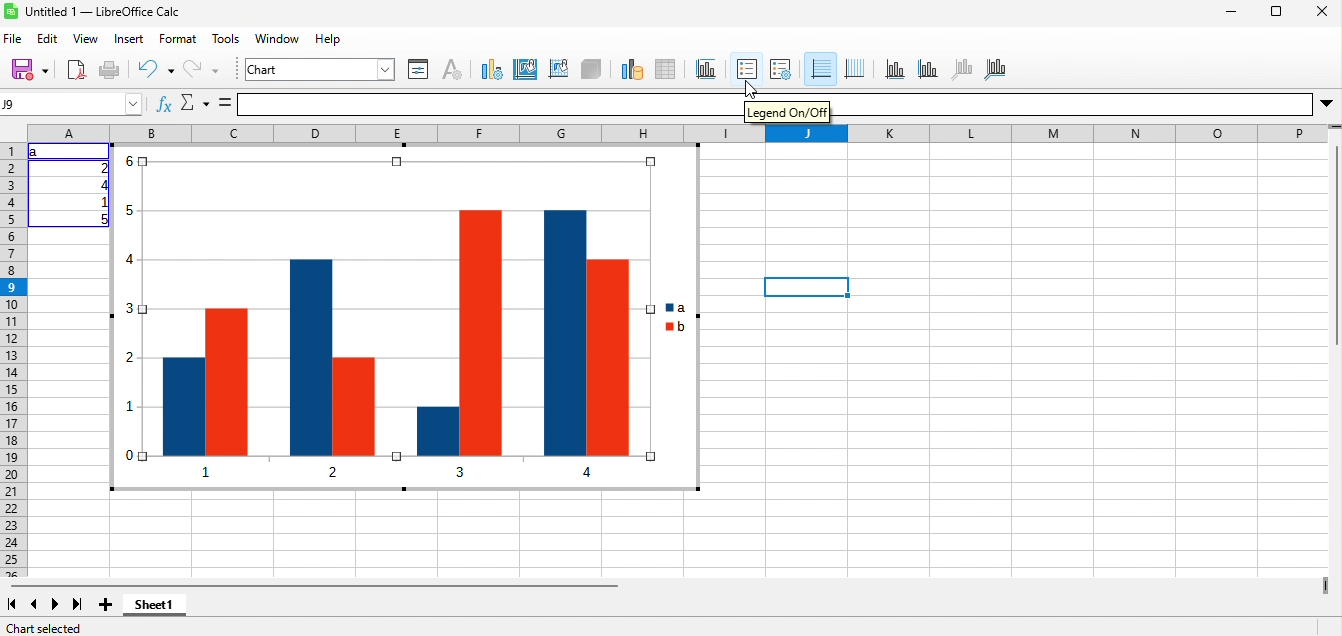  Describe the element at coordinates (106, 605) in the screenshot. I see `add sheet` at that location.